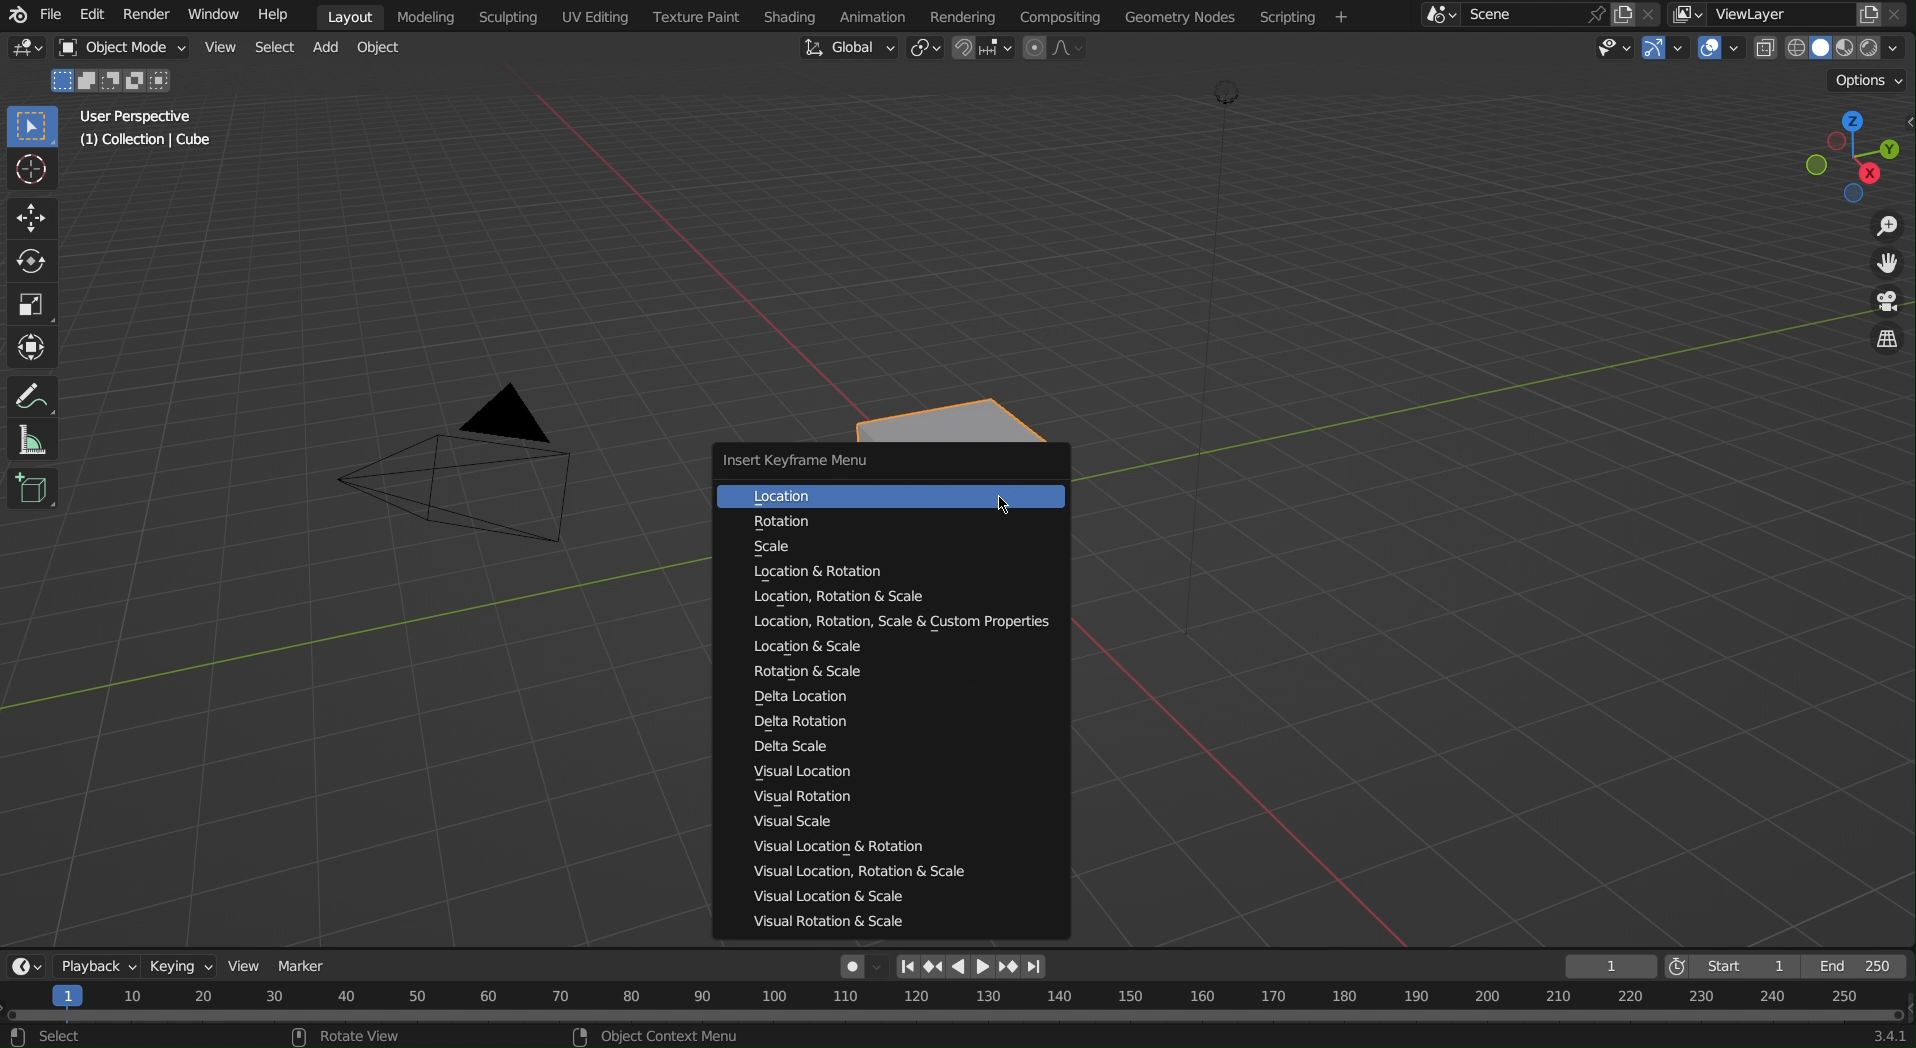 This screenshot has height=1048, width=1916. What do you see at coordinates (1651, 15) in the screenshot?
I see `Scene` at bounding box center [1651, 15].